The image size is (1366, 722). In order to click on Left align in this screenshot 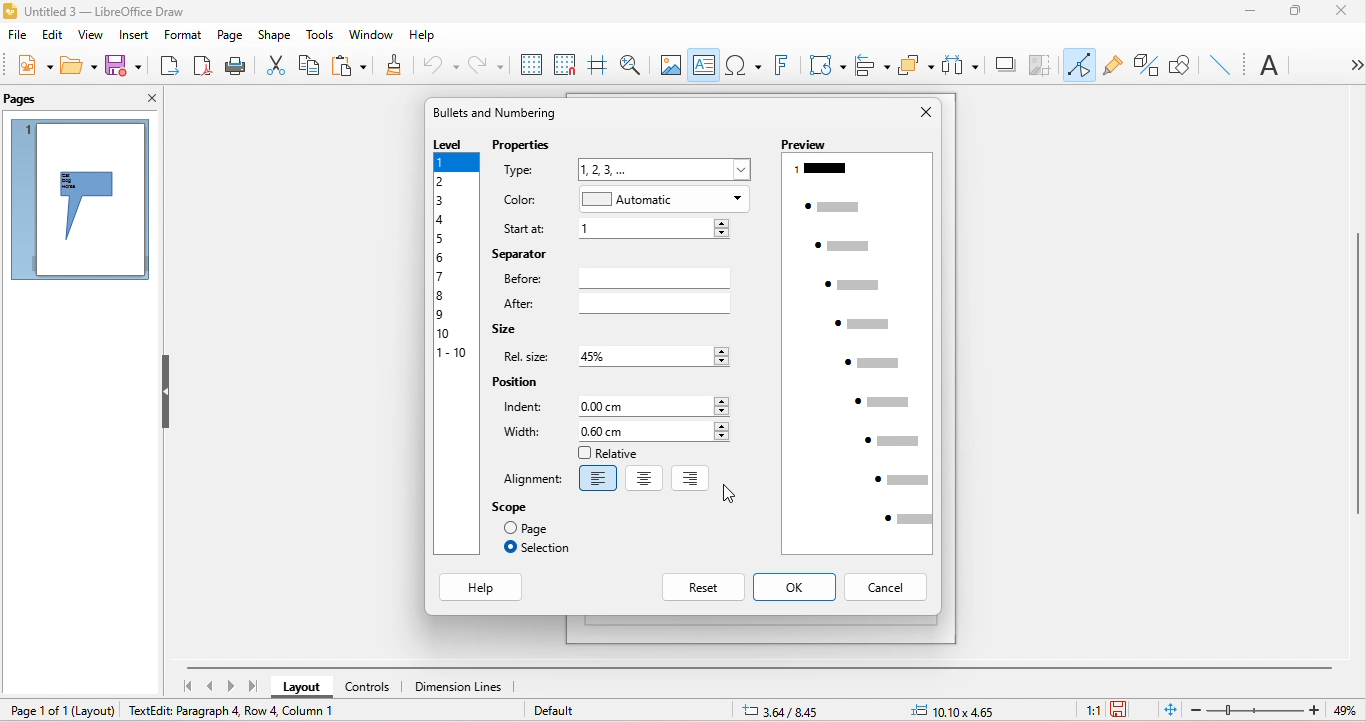, I will do `click(597, 477)`.